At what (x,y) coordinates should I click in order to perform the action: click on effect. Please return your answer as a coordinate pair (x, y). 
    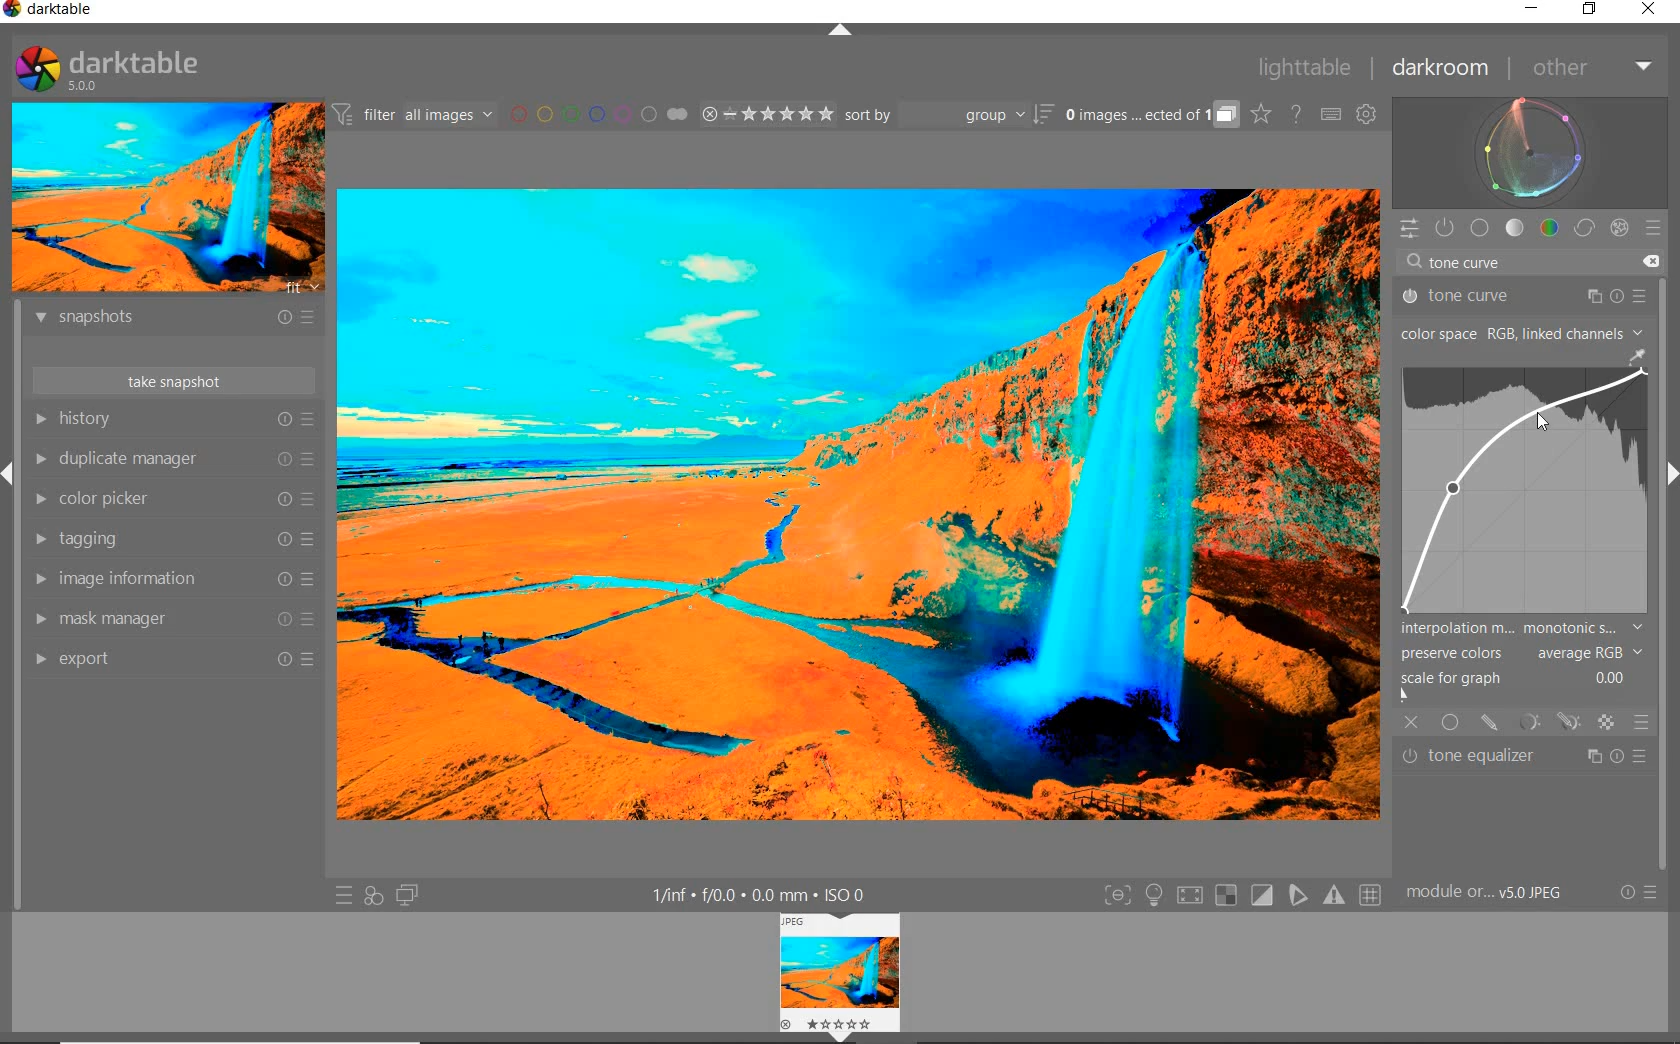
    Looking at the image, I should click on (1616, 227).